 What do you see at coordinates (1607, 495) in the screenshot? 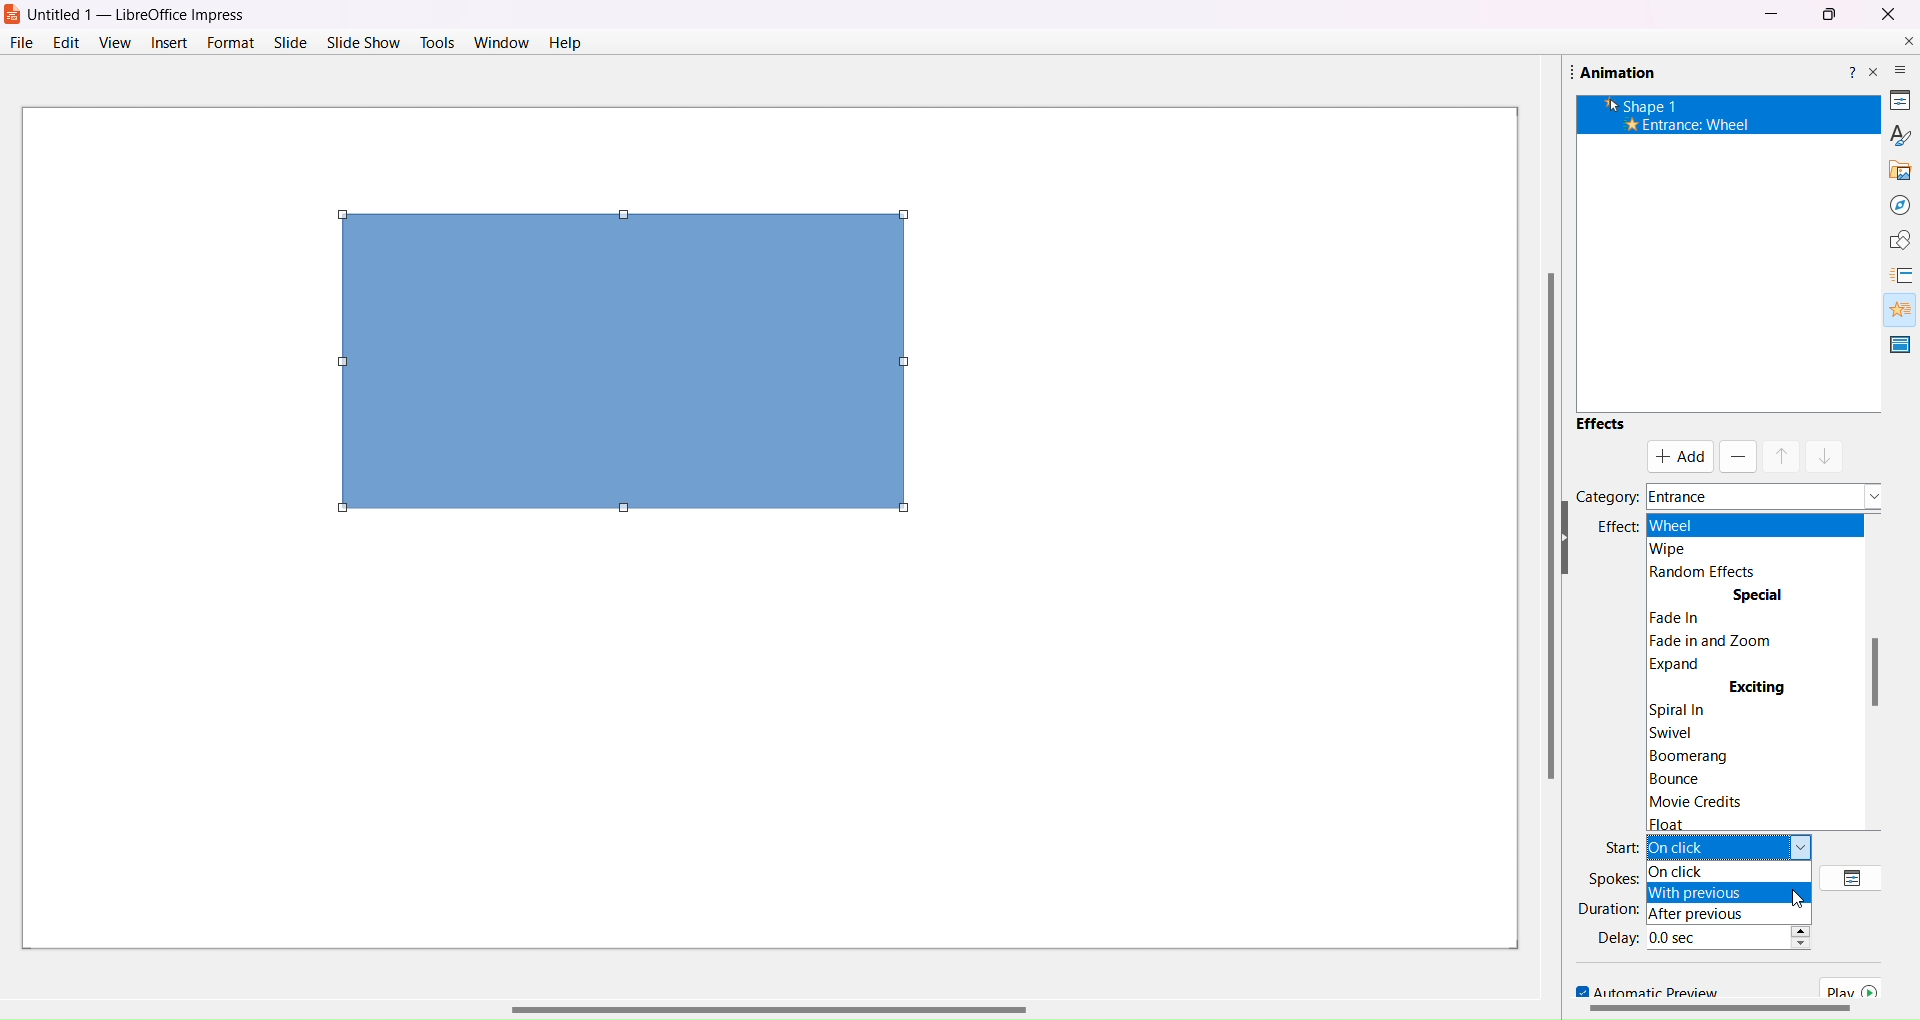
I see `Category` at bounding box center [1607, 495].